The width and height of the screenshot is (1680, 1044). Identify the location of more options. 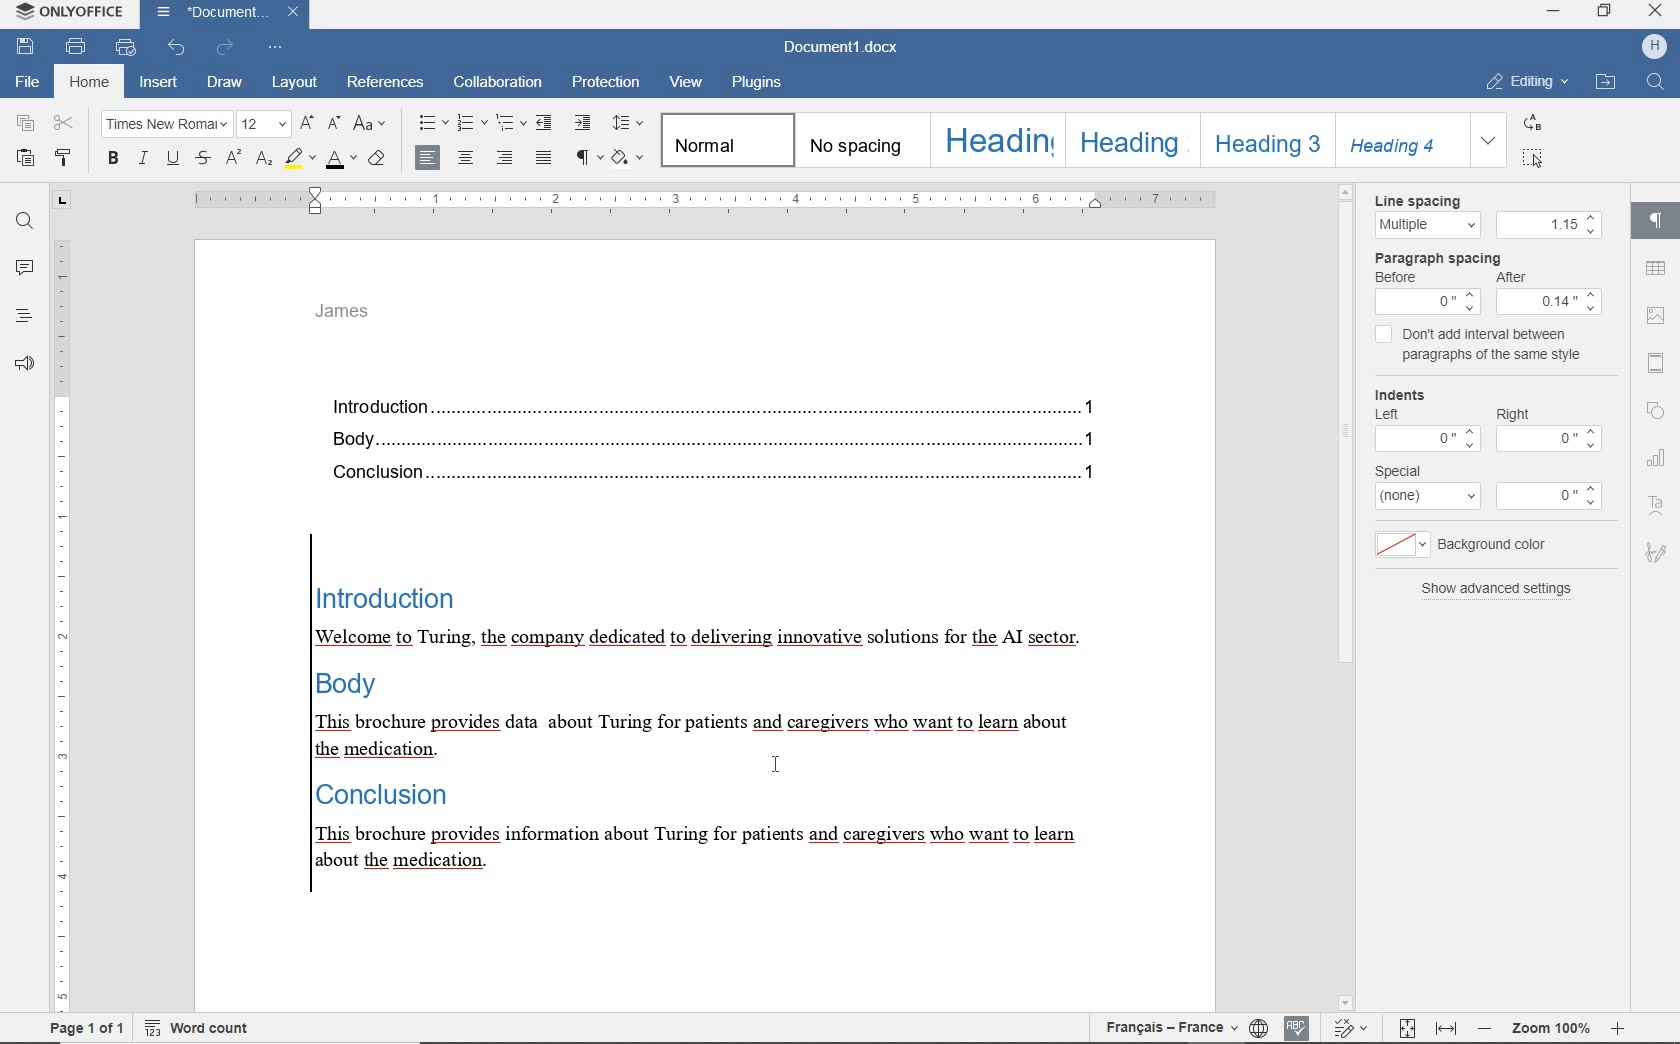
(1398, 545).